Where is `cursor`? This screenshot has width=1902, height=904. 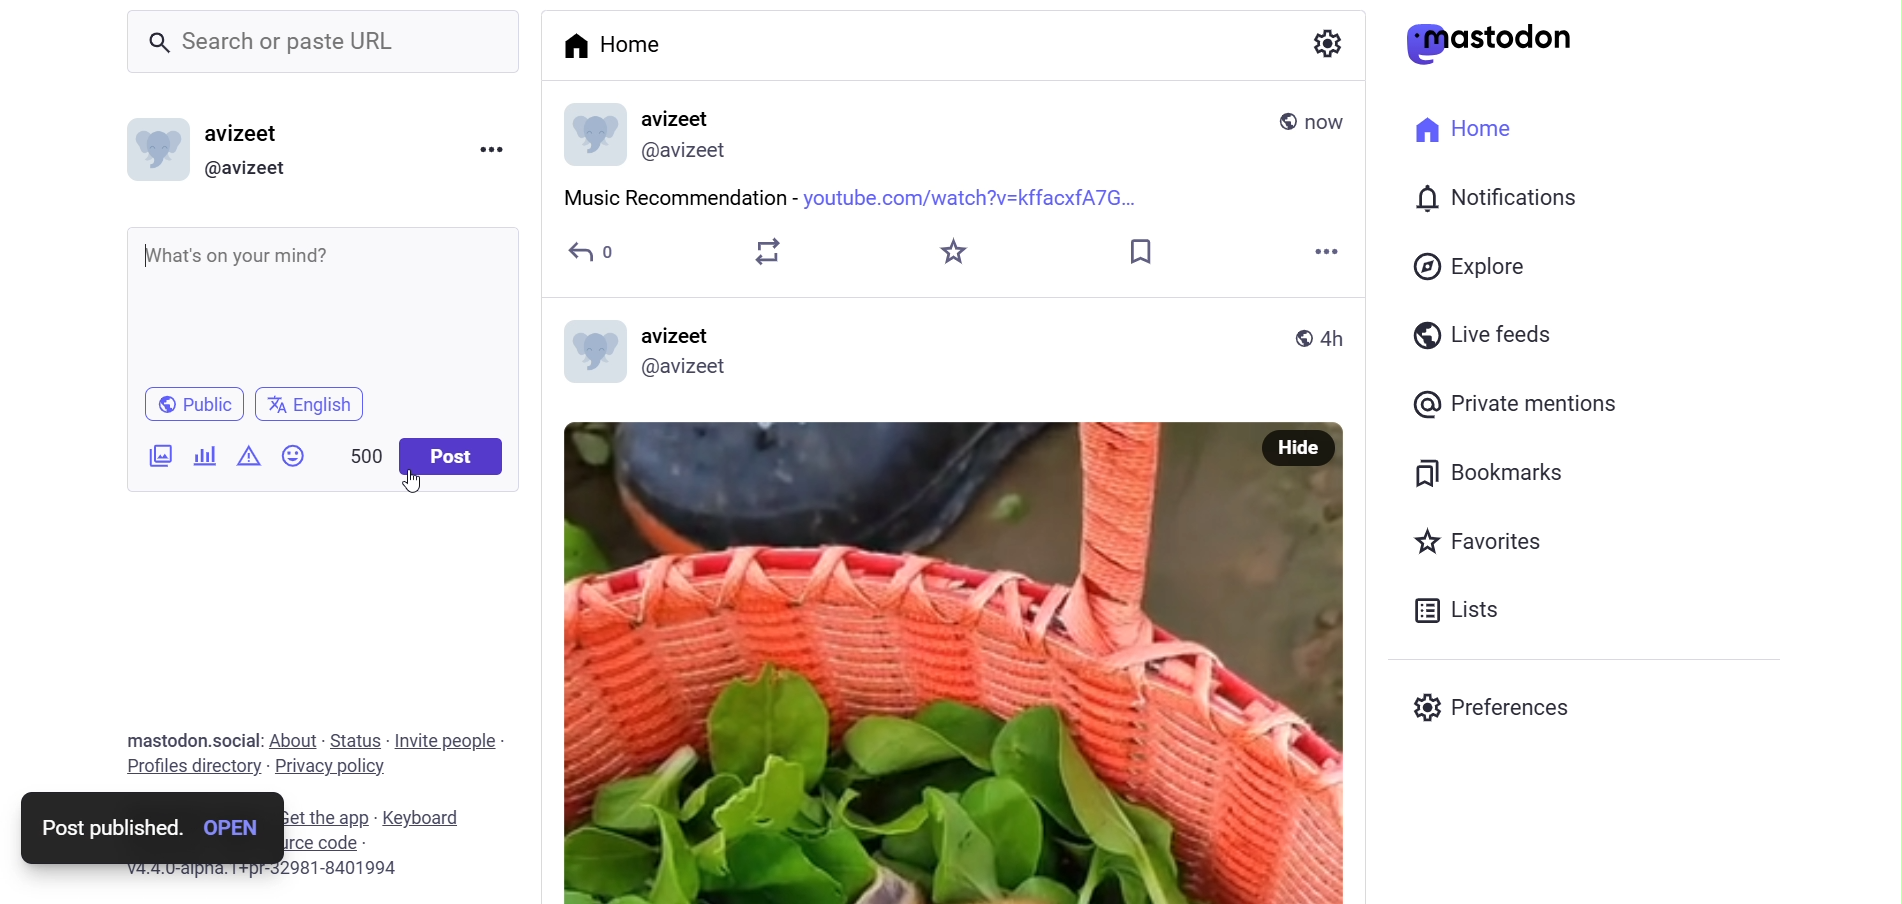 cursor is located at coordinates (412, 481).